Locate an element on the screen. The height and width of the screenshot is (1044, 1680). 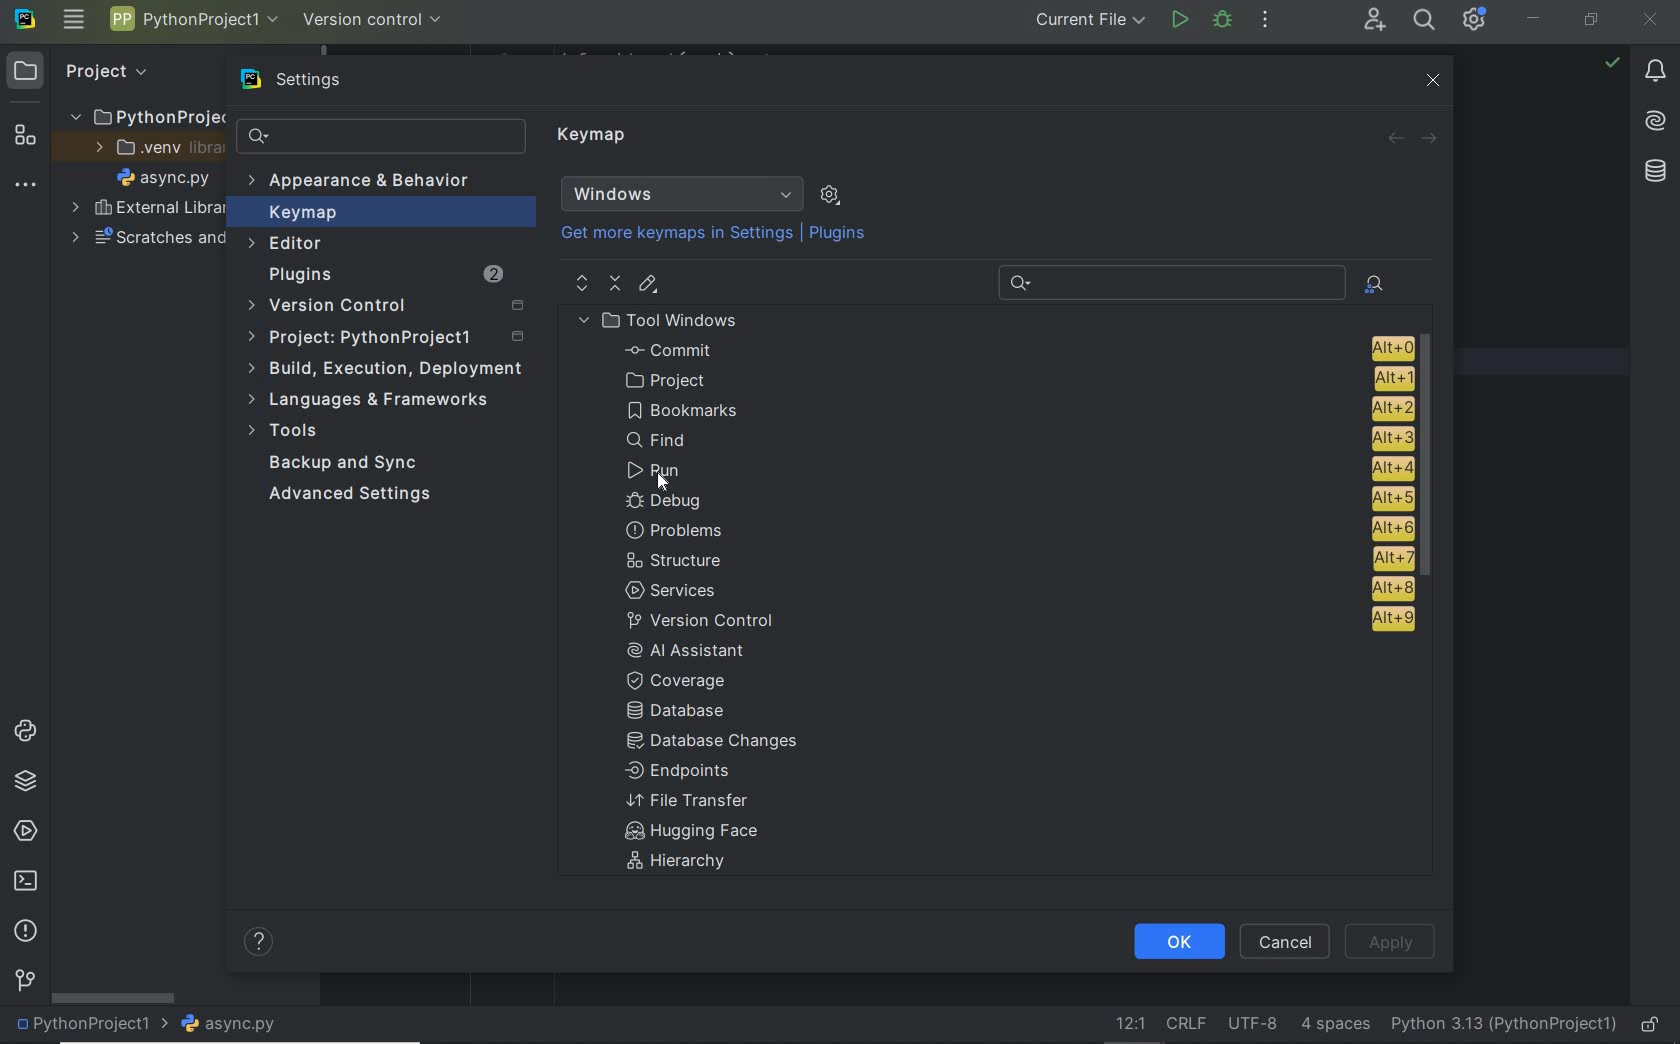
Project is located at coordinates (390, 338).